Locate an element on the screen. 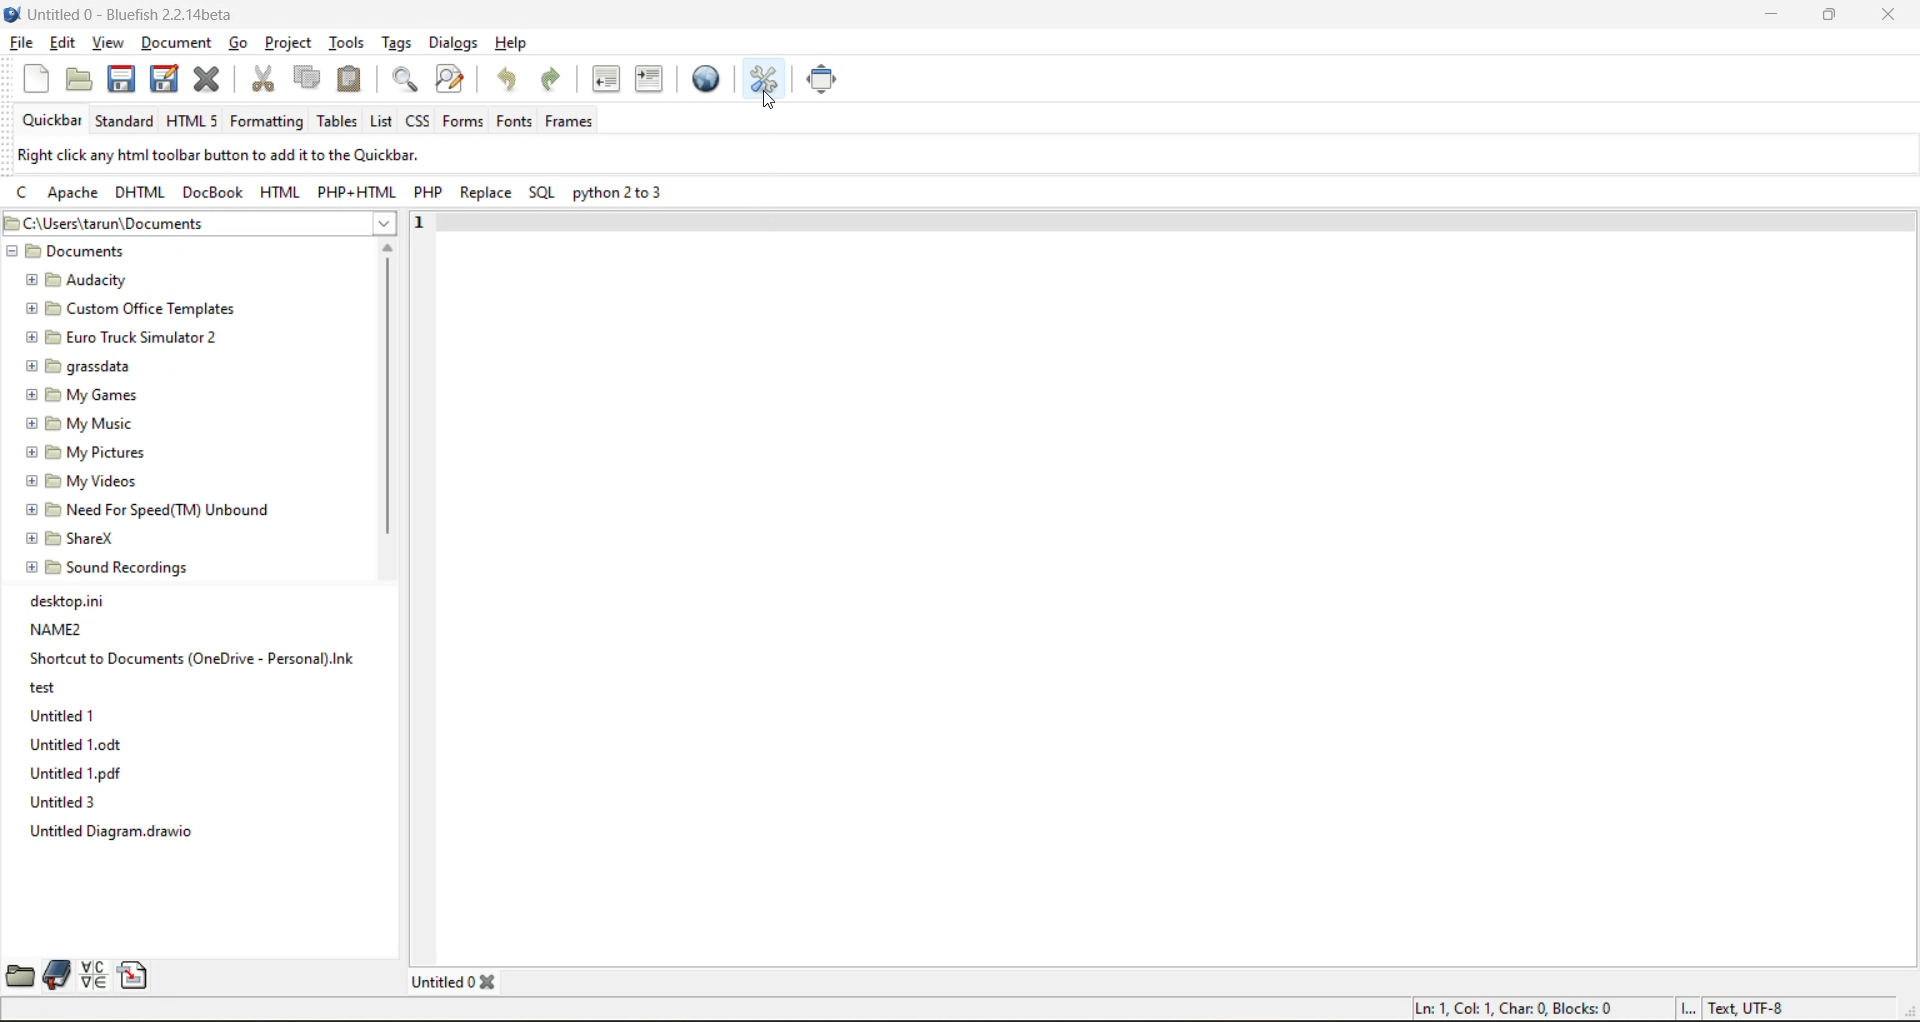 The height and width of the screenshot is (1022, 1920). documents is located at coordinates (124, 253).